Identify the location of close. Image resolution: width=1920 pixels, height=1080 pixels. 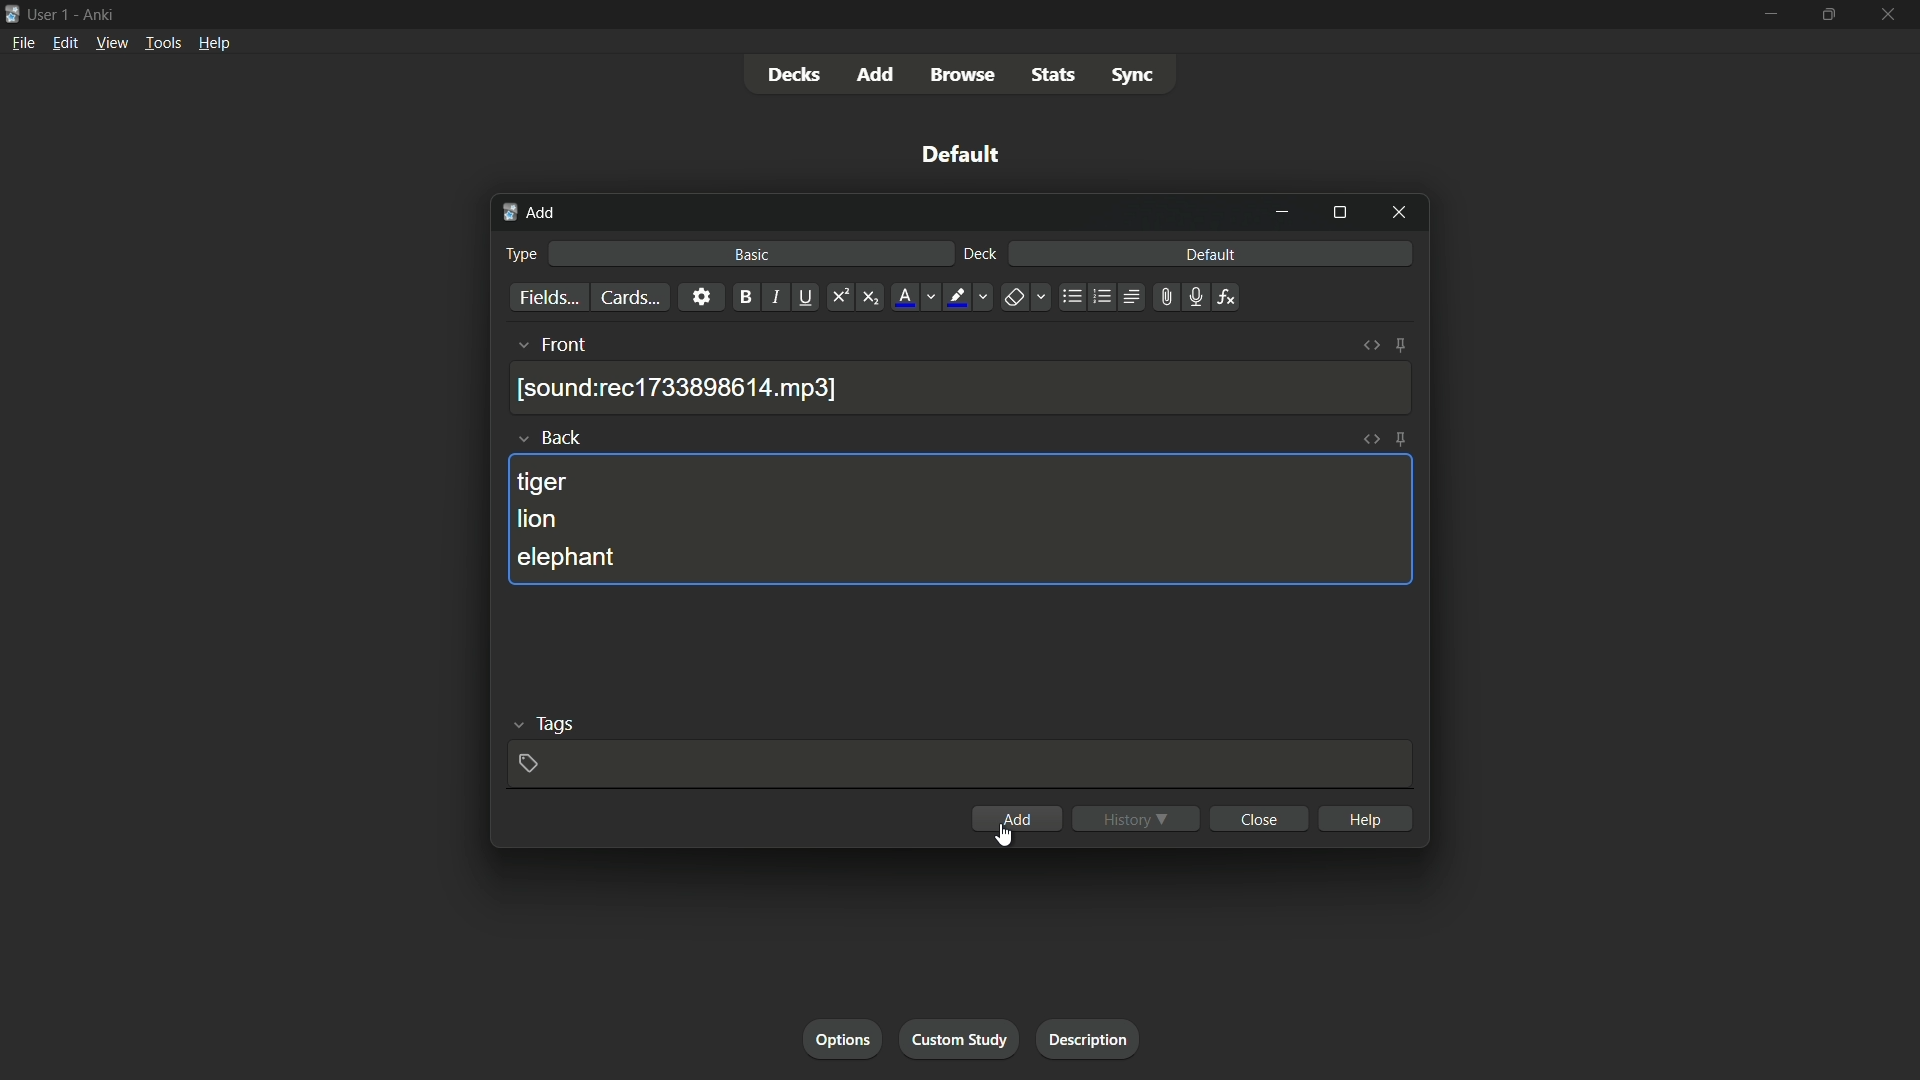
(1258, 819).